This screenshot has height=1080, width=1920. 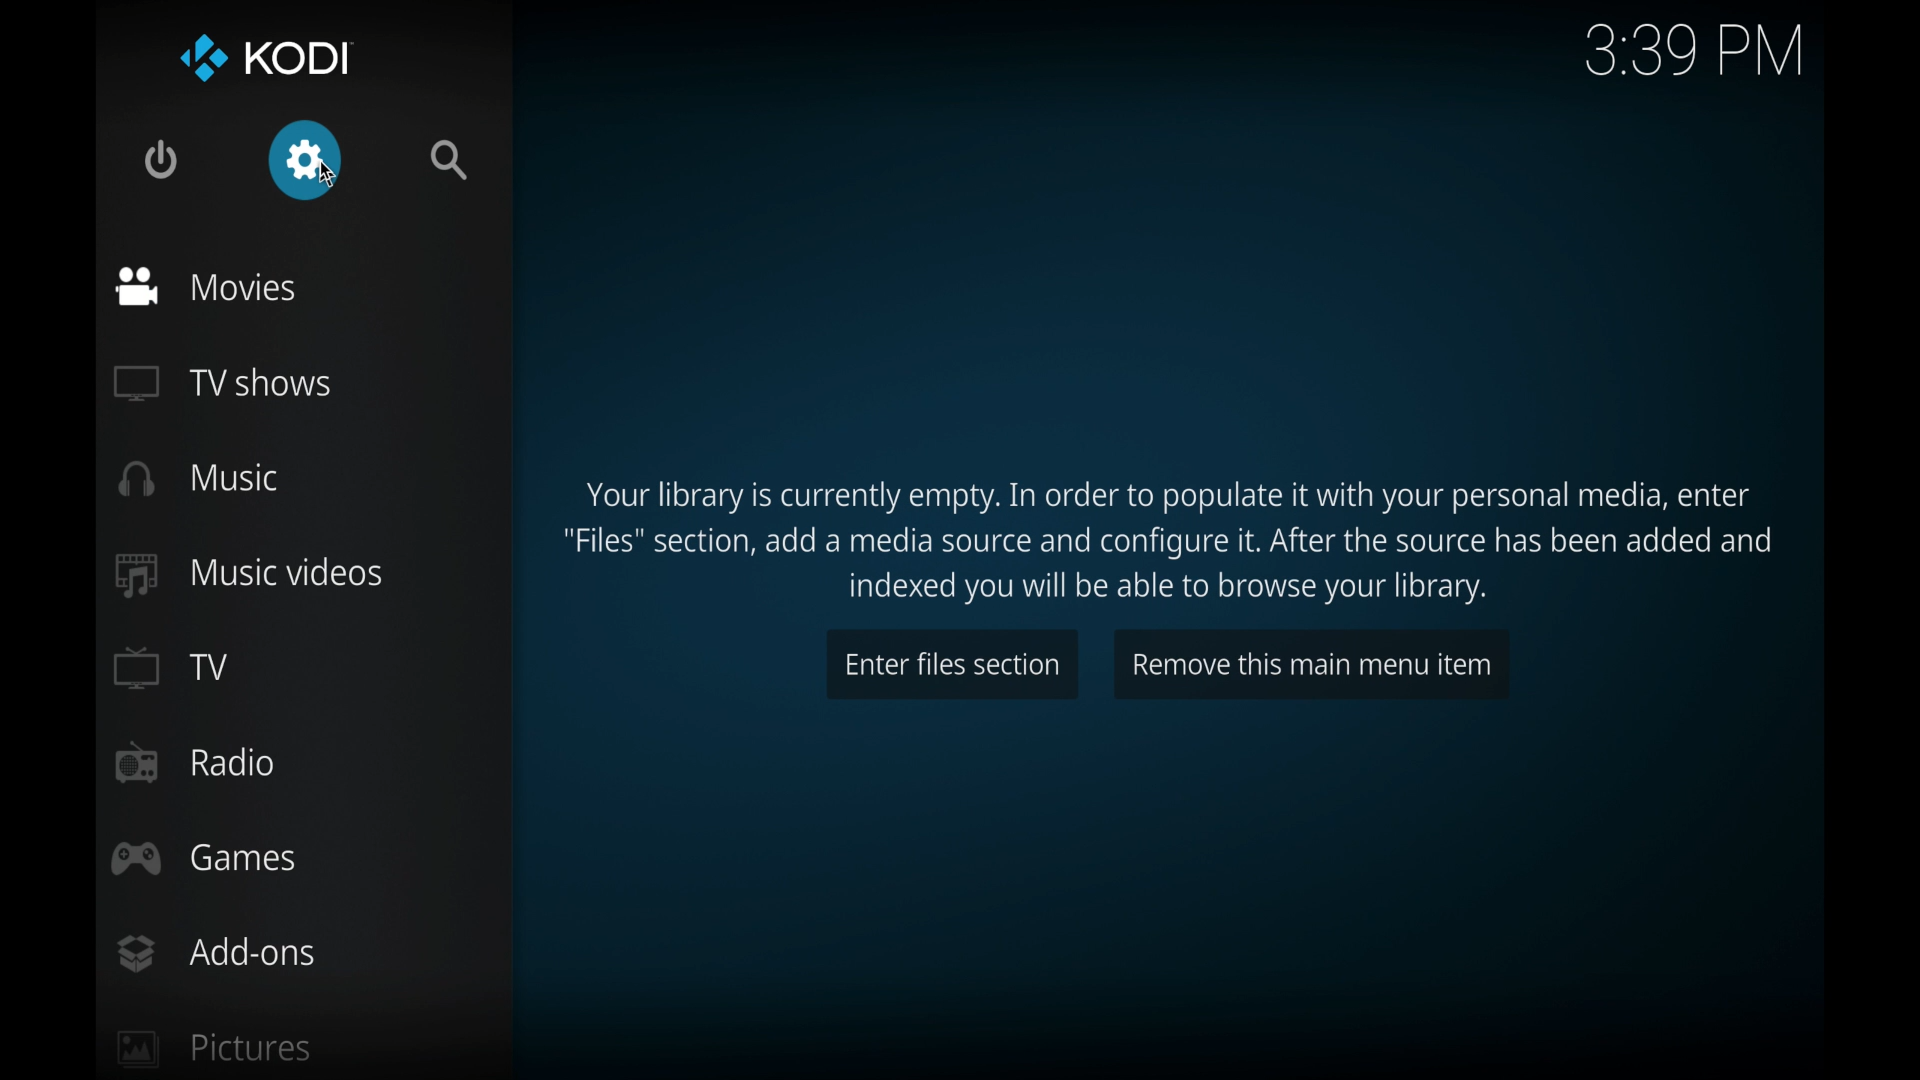 What do you see at coordinates (268, 57) in the screenshot?
I see `kodi` at bounding box center [268, 57].